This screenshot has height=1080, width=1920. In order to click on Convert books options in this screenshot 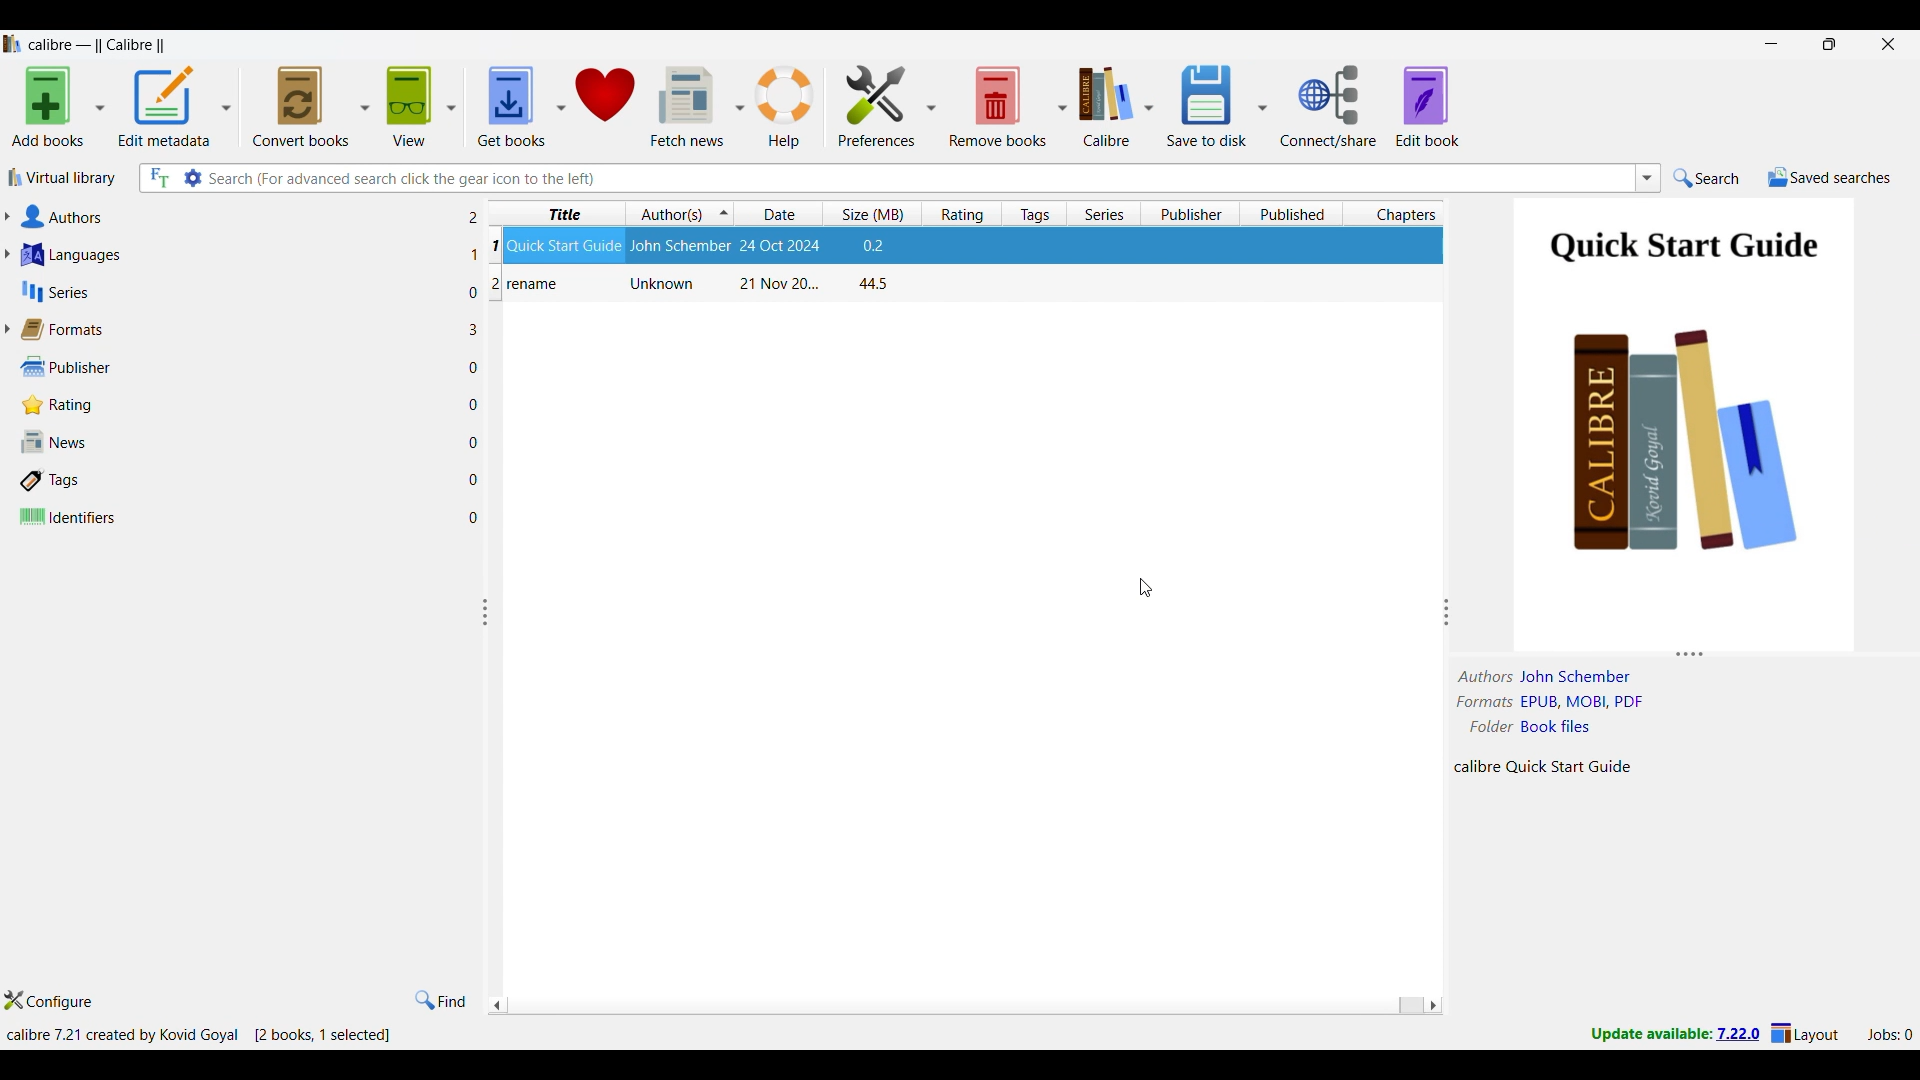, I will do `click(310, 106)`.